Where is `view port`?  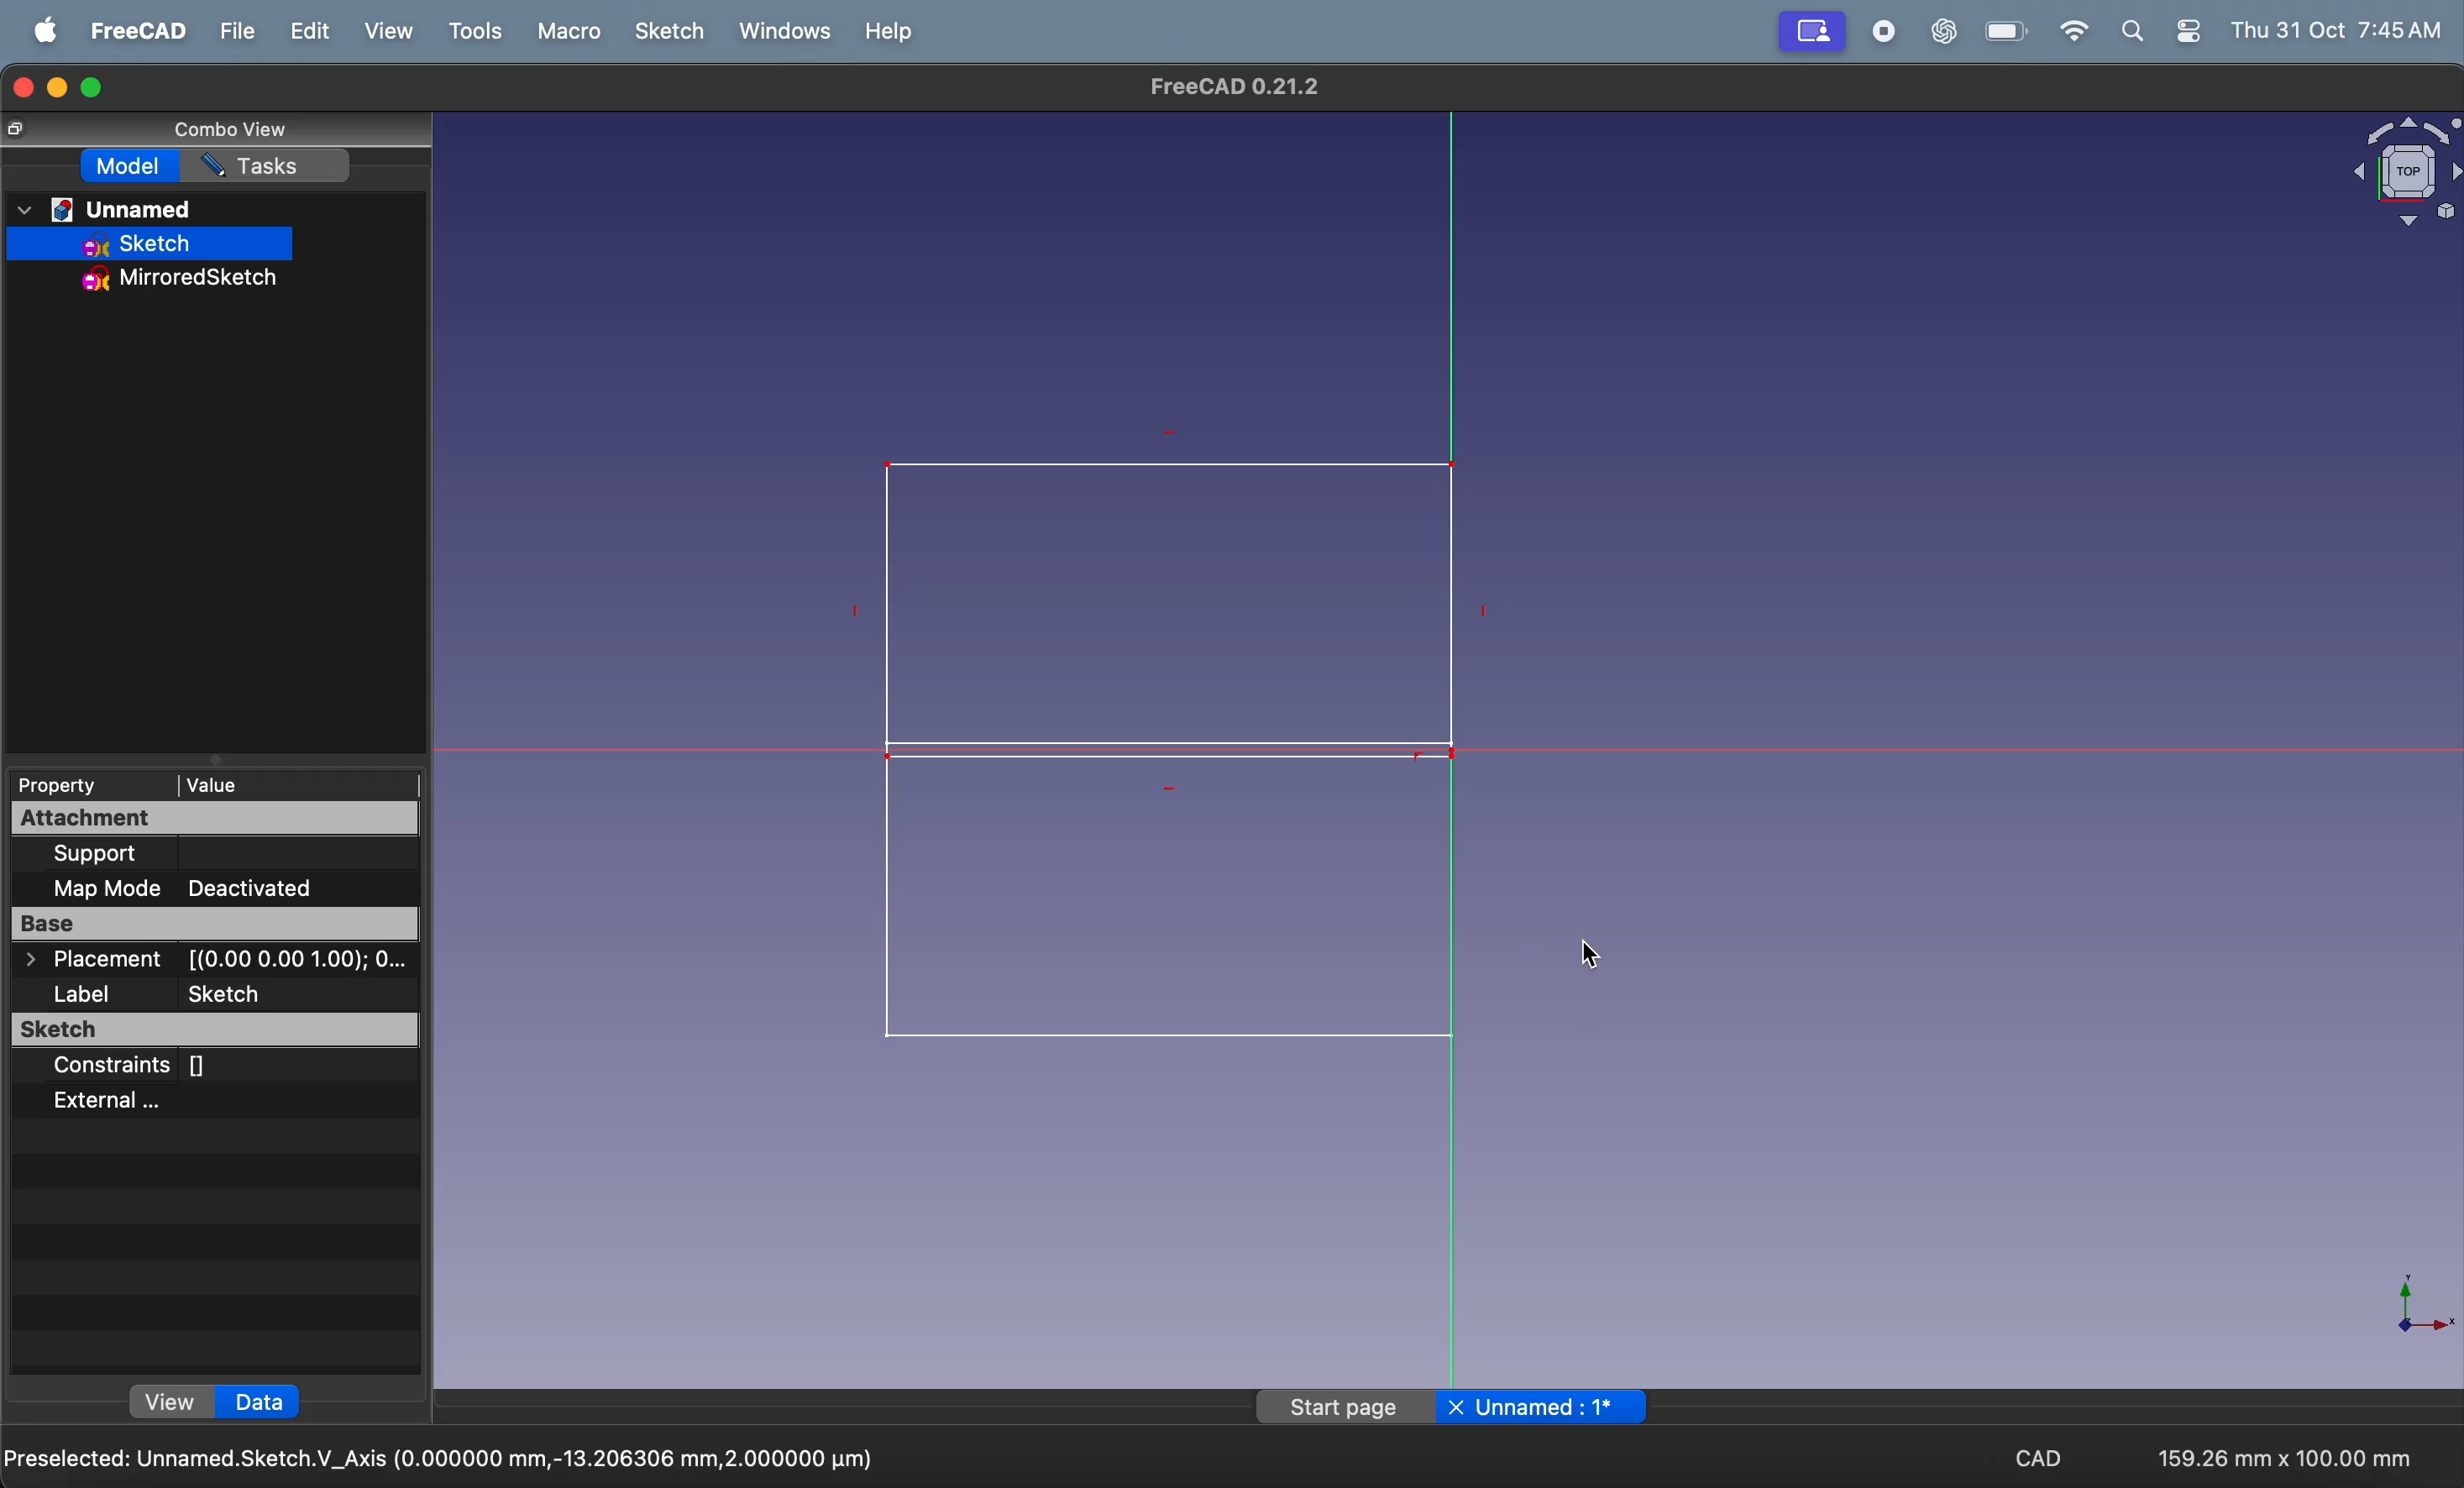 view port is located at coordinates (1811, 32).